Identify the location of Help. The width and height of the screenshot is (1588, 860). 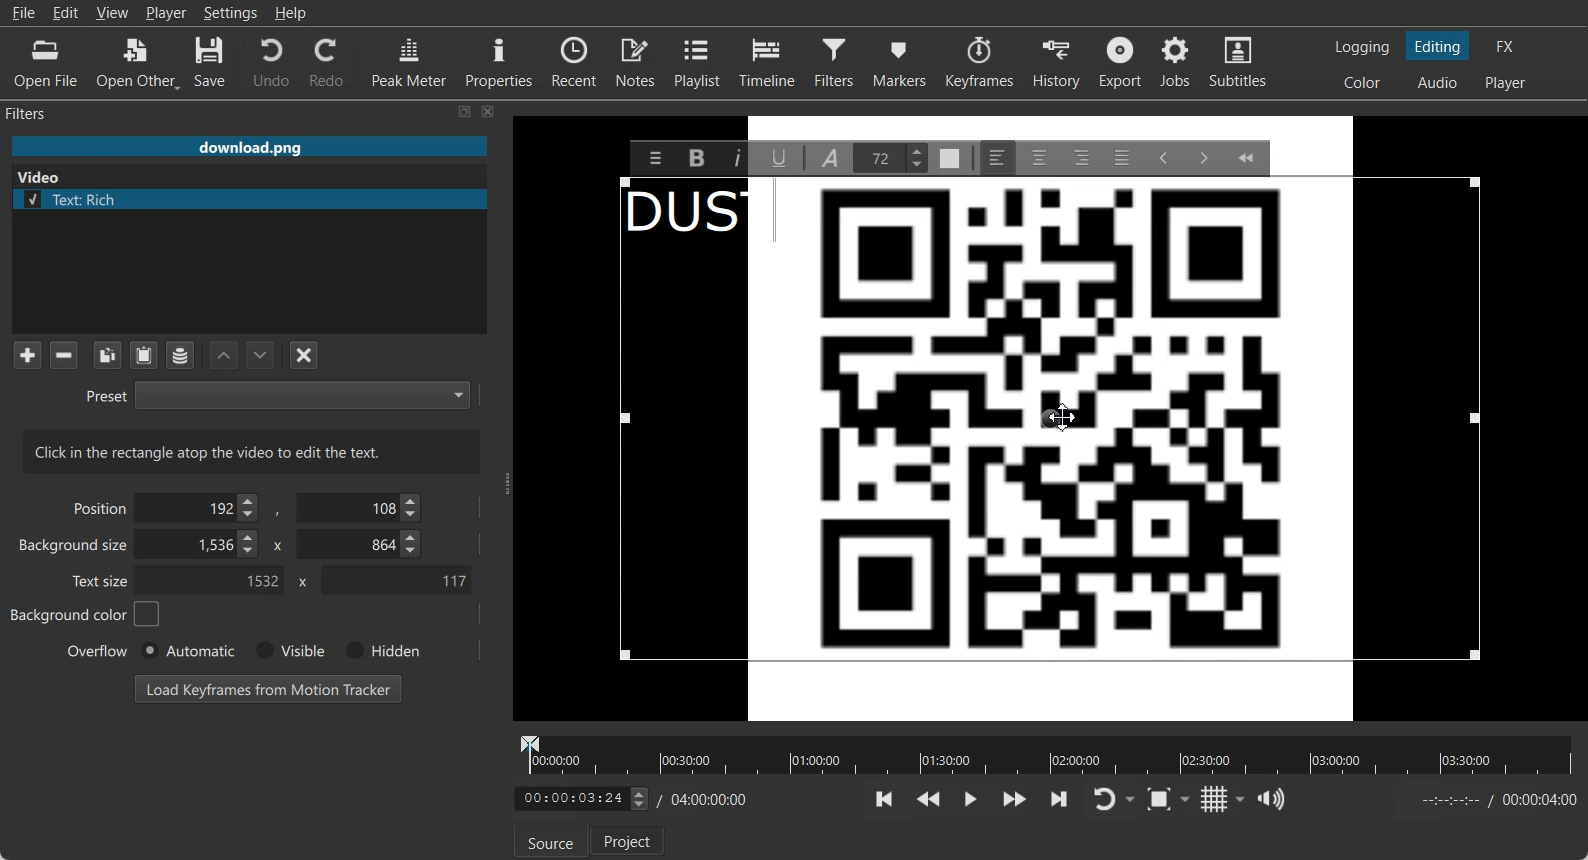
(291, 13).